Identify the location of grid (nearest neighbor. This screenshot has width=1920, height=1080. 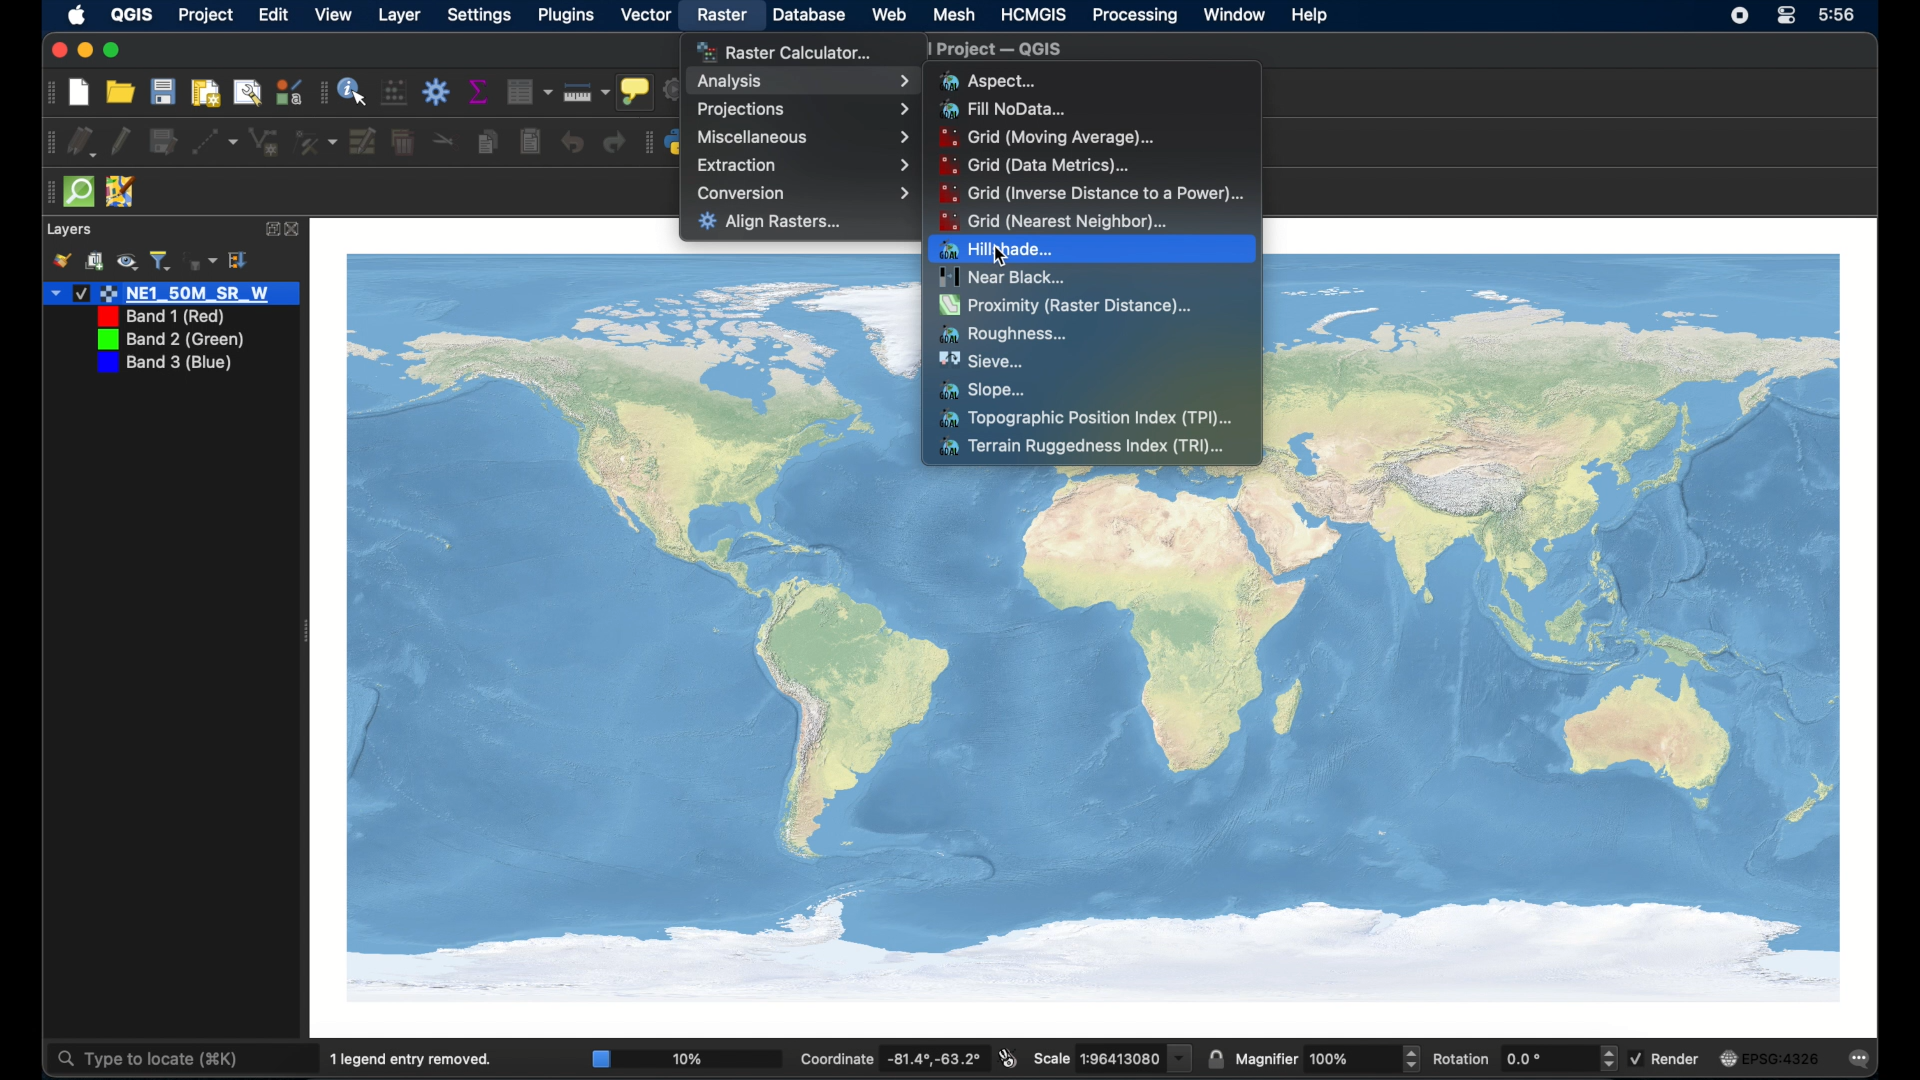
(1055, 222).